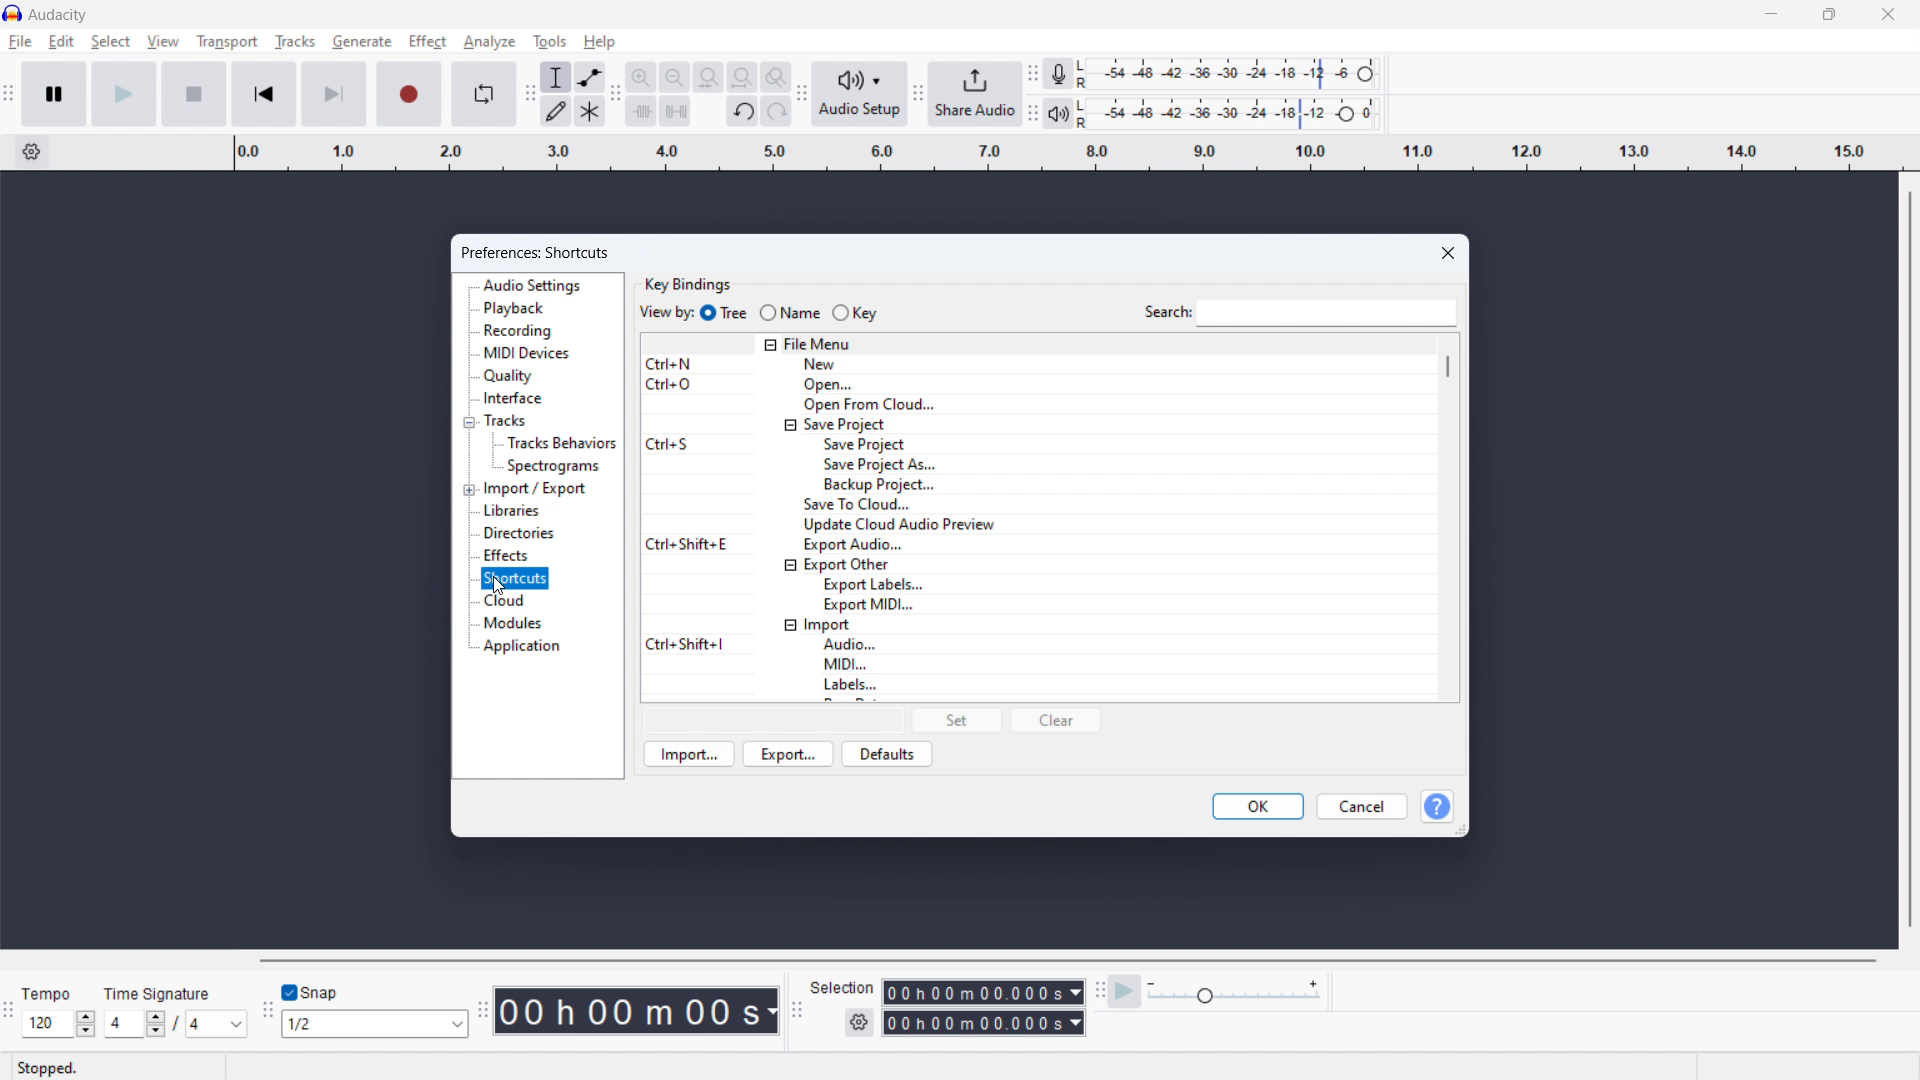  Describe the element at coordinates (522, 331) in the screenshot. I see `recording` at that location.